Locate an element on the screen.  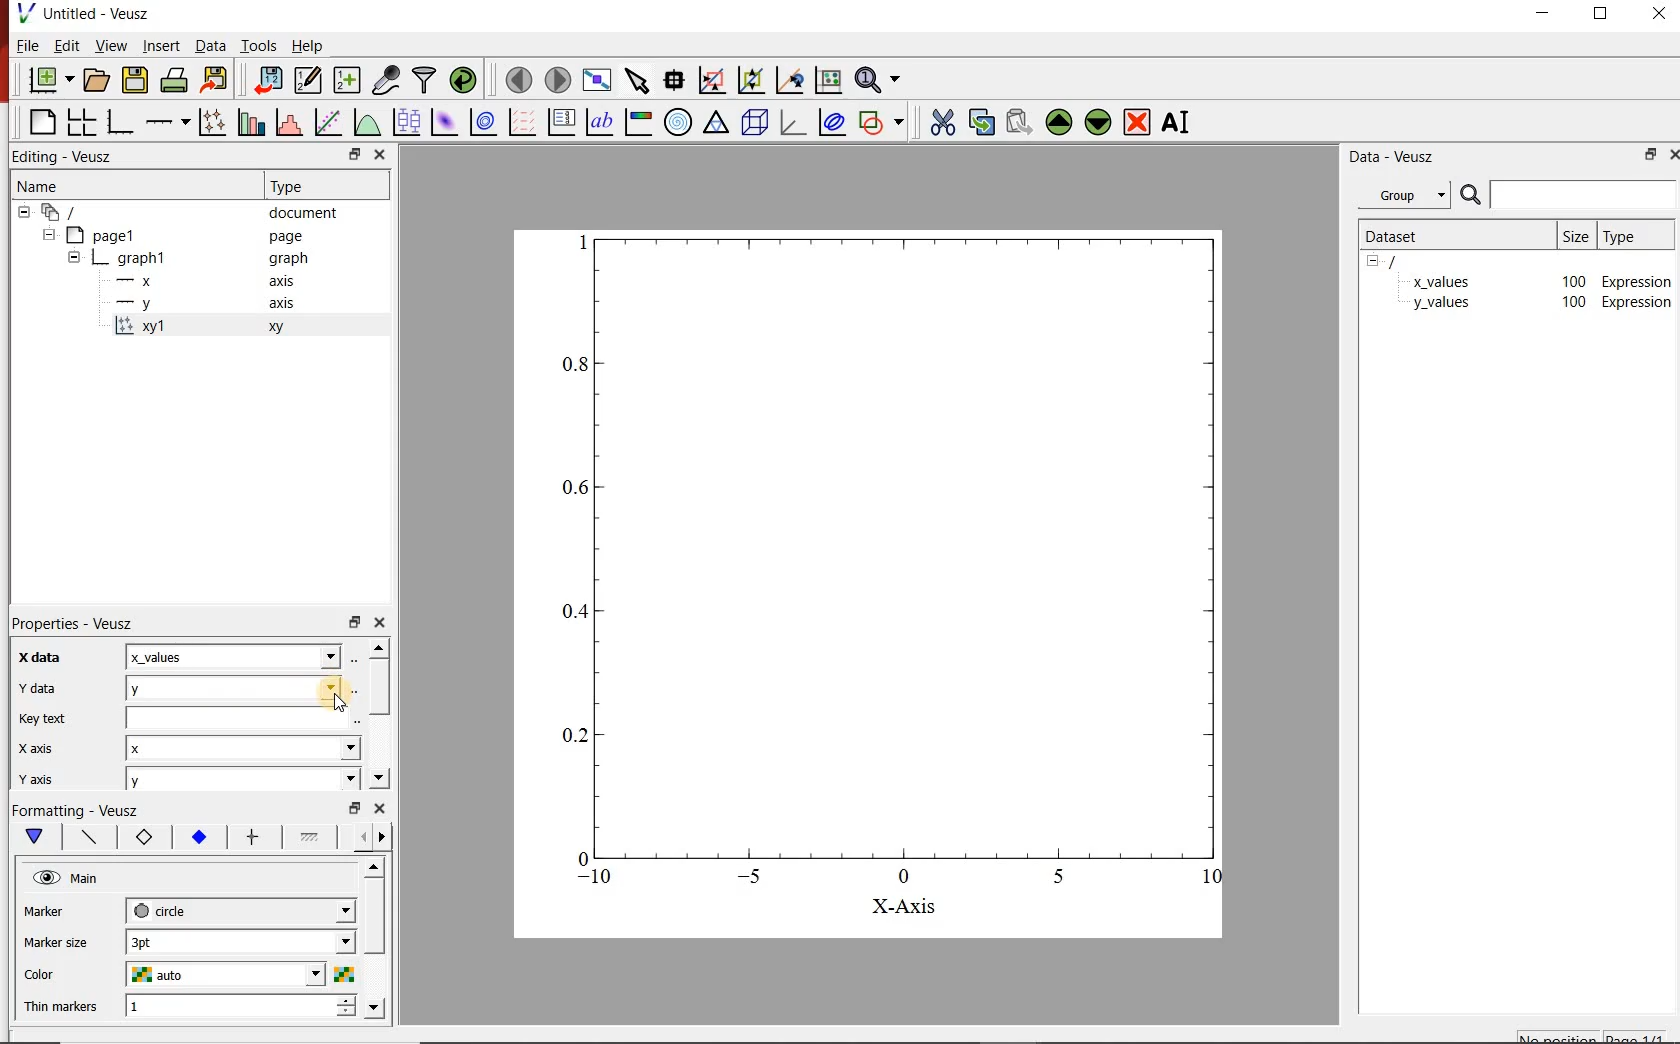
Color is located at coordinates (44, 976).